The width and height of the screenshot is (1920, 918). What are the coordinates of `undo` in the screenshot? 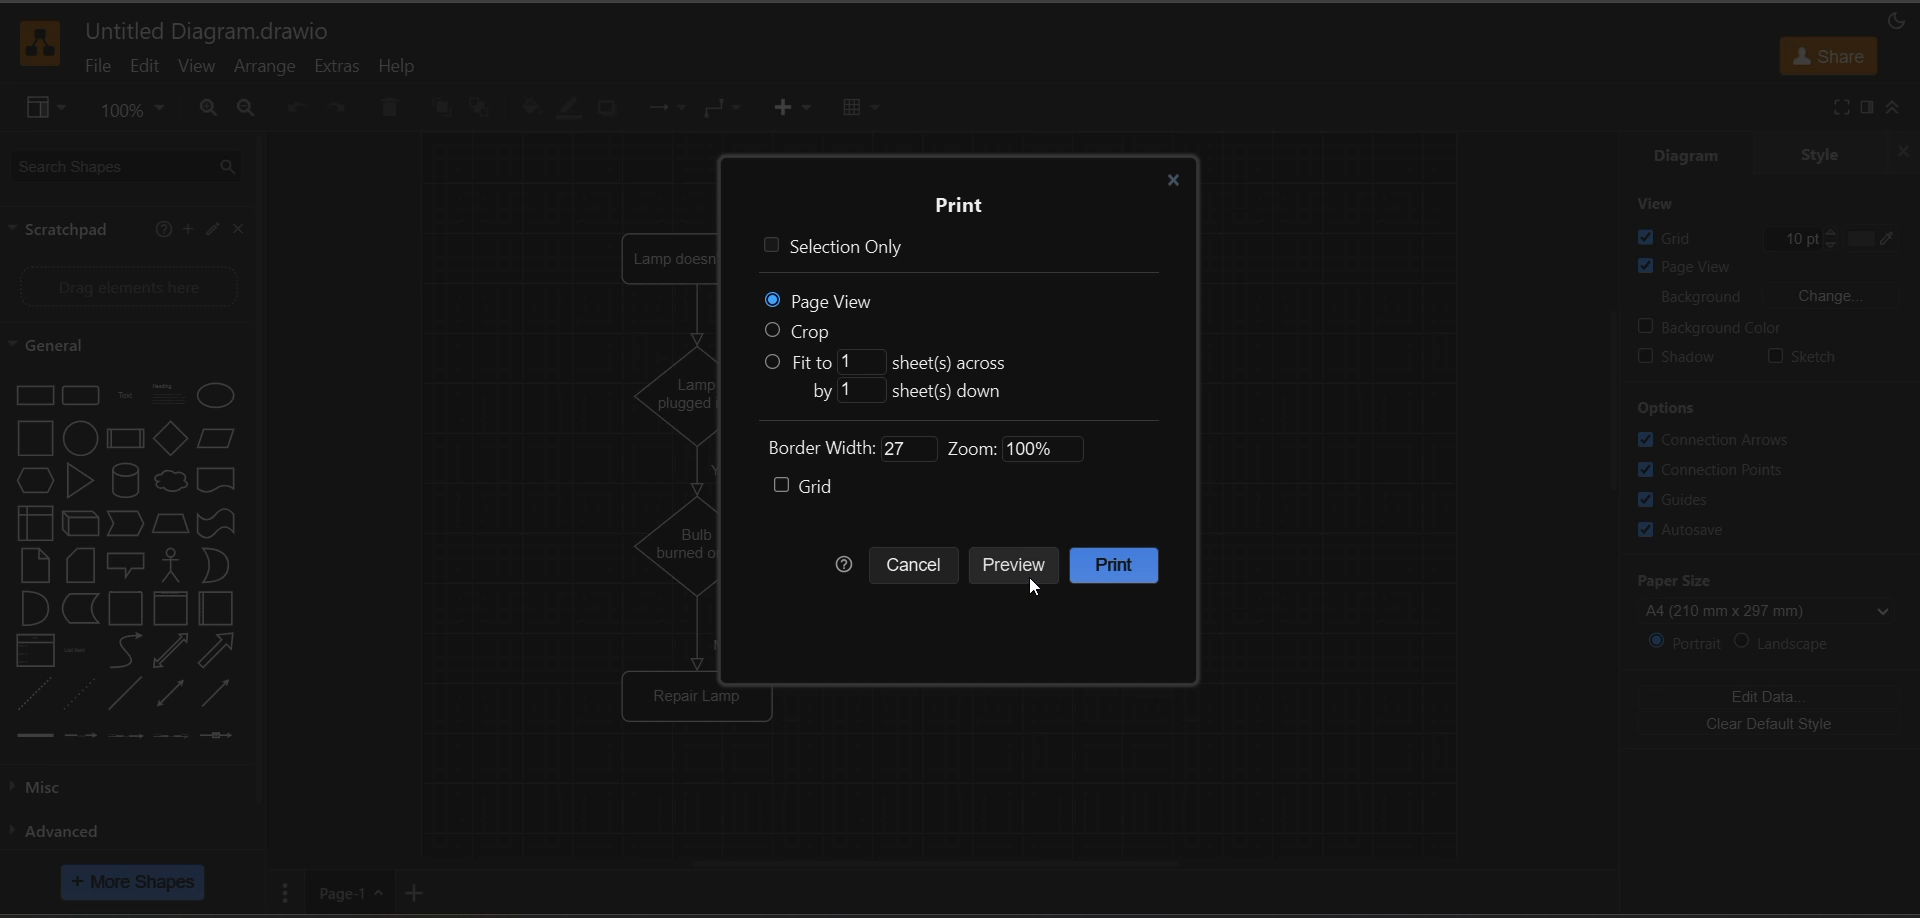 It's located at (292, 108).